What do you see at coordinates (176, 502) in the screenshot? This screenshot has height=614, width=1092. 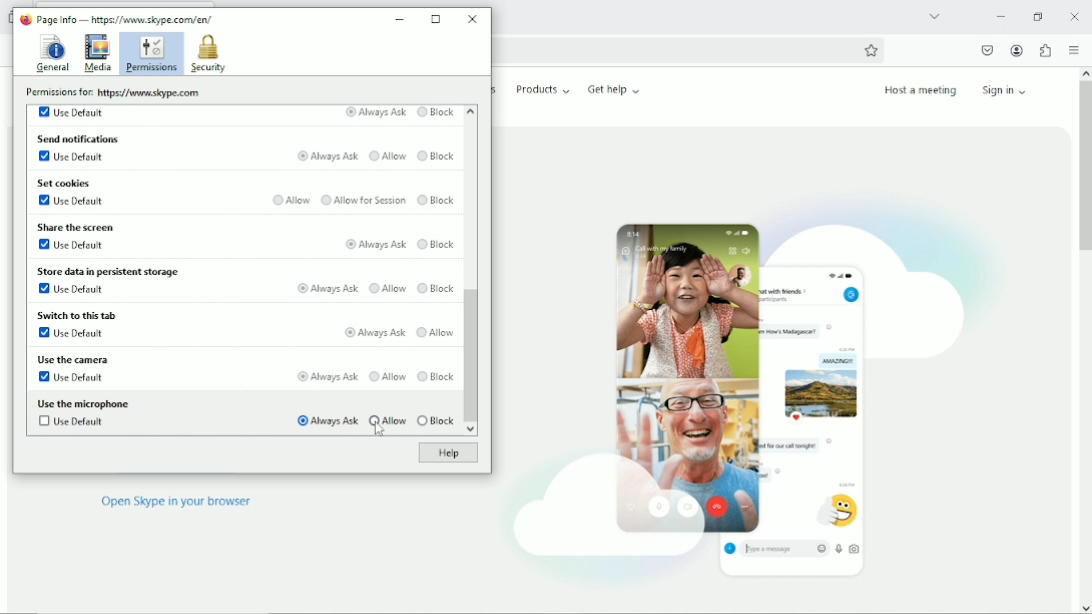 I see `Open skype in browser` at bounding box center [176, 502].